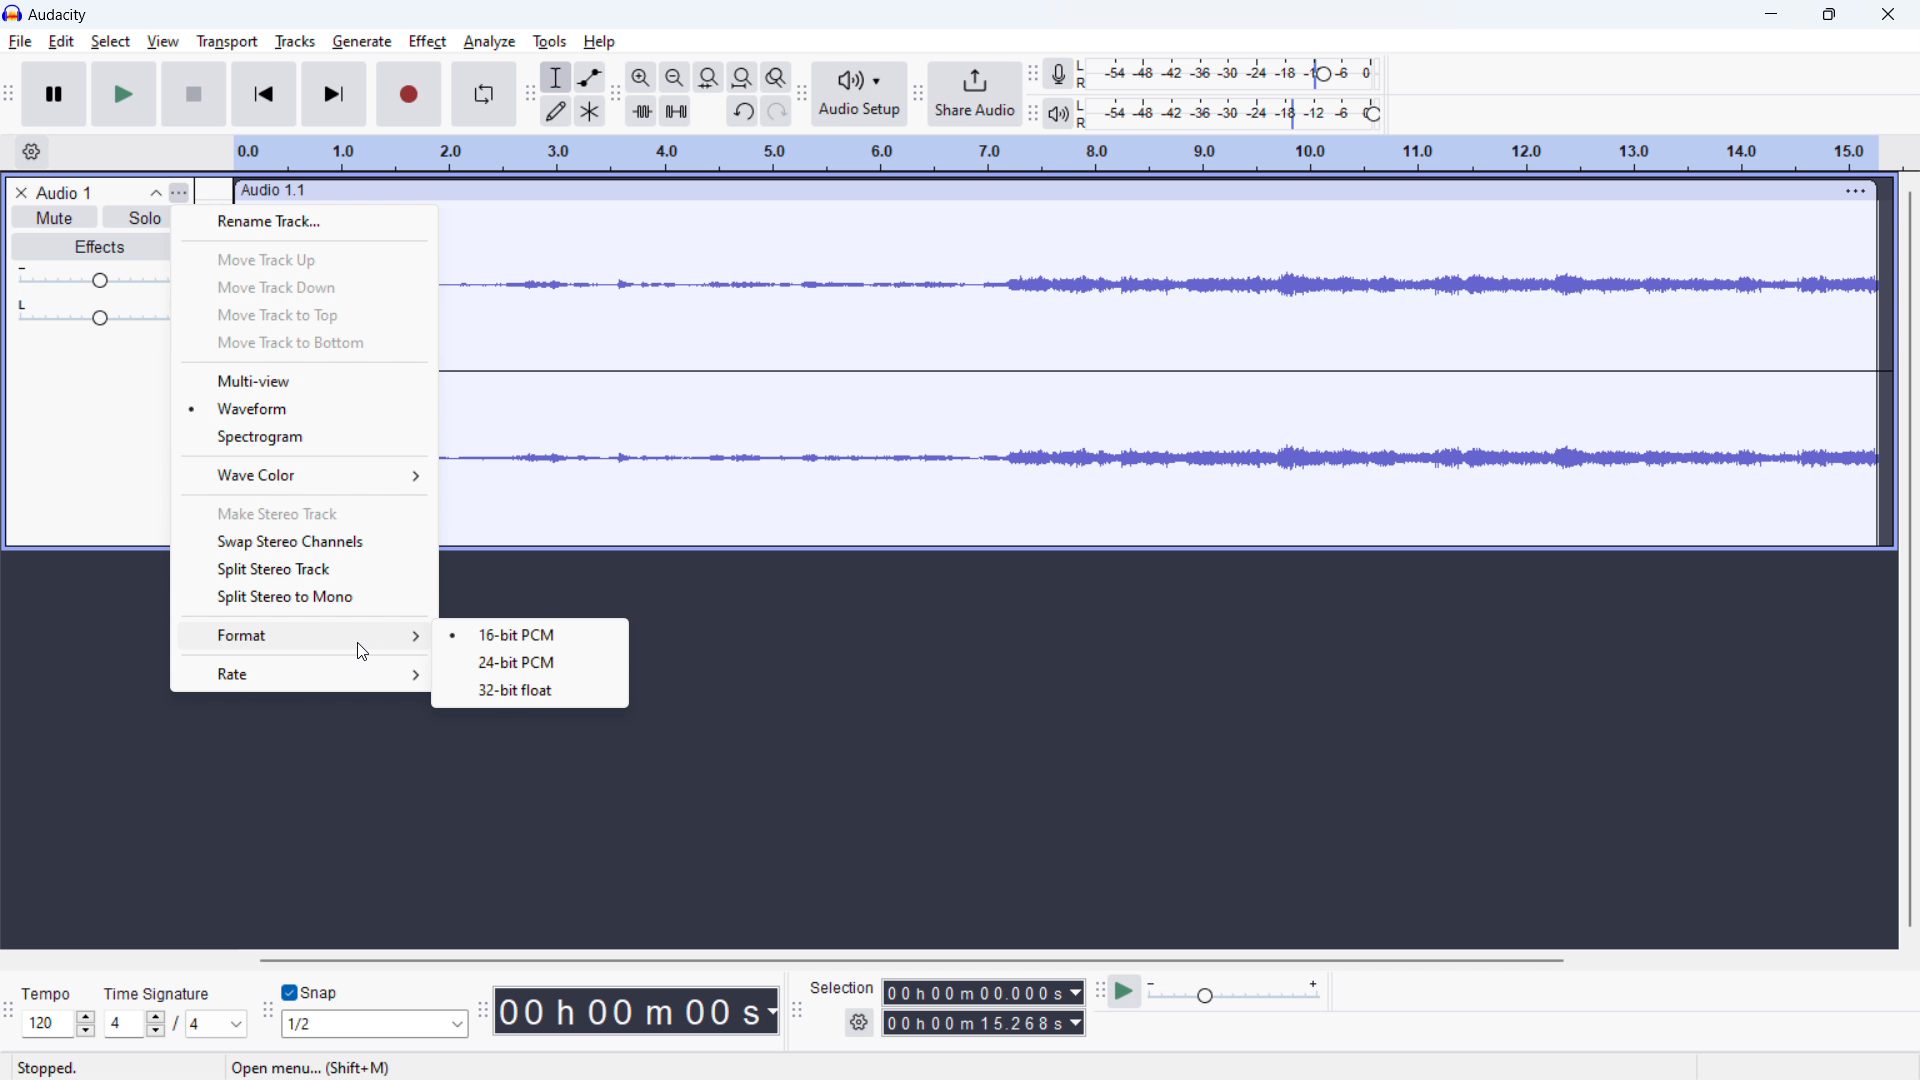  Describe the element at coordinates (742, 77) in the screenshot. I see `fit project to width` at that location.